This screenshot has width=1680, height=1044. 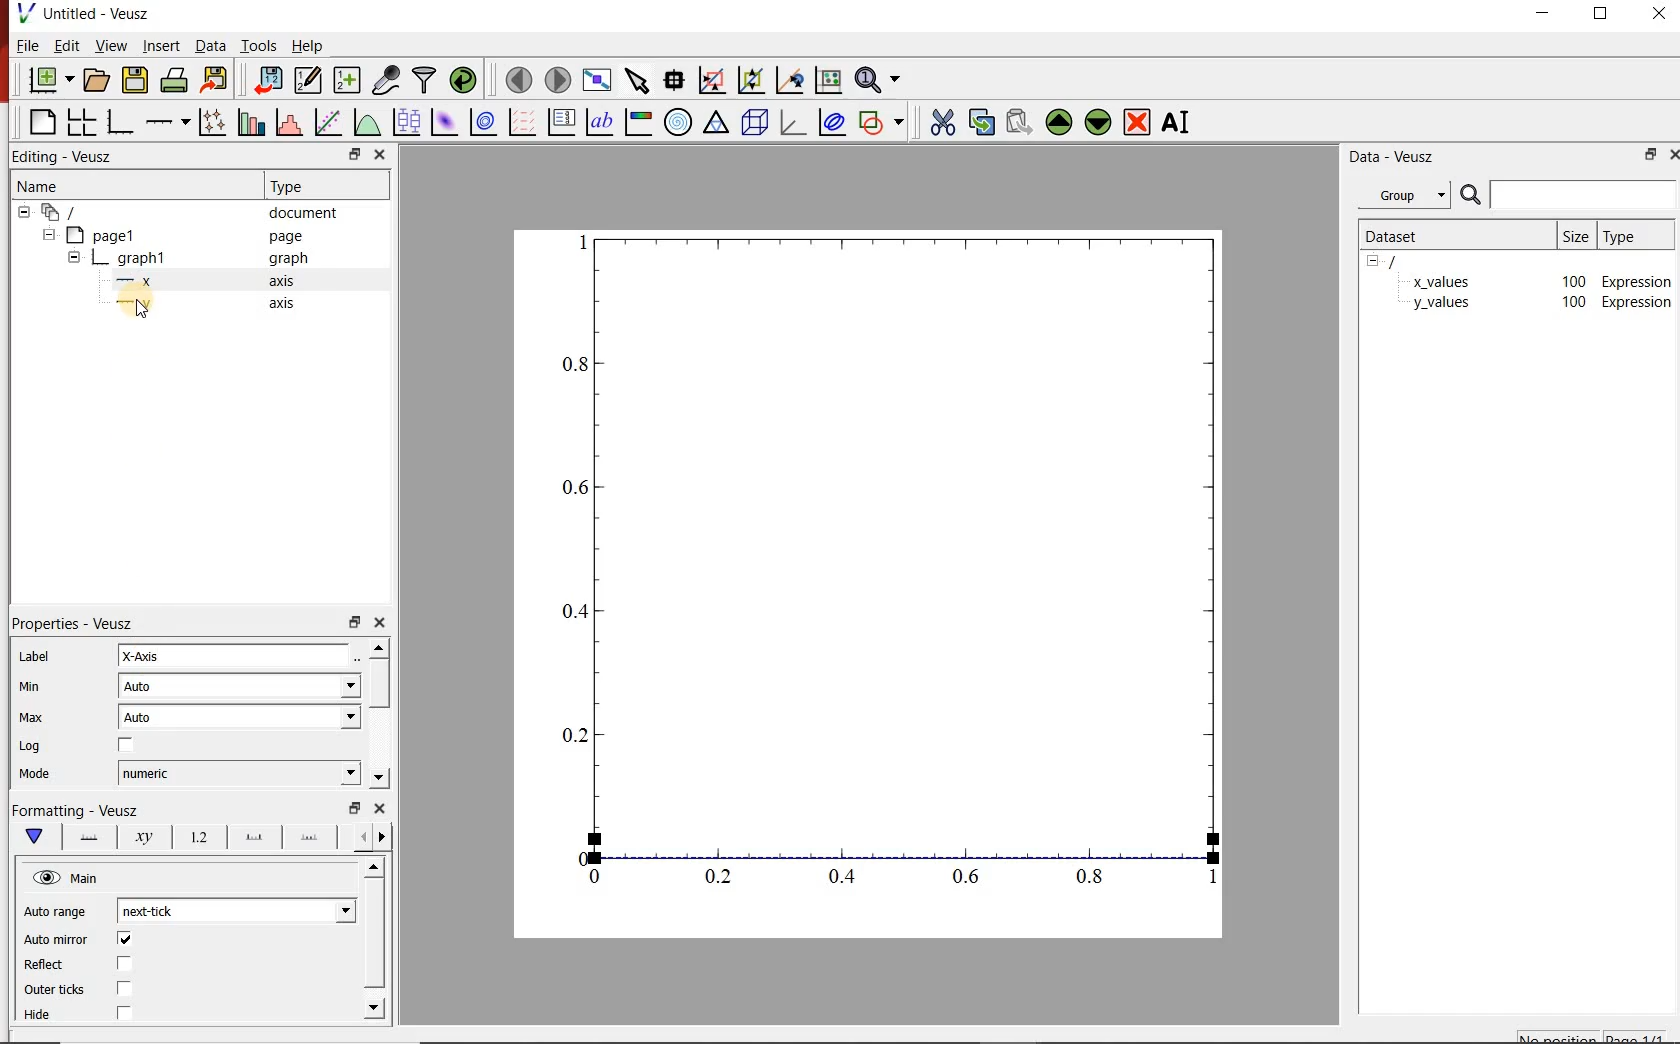 What do you see at coordinates (404, 121) in the screenshot?
I see `plot box plots` at bounding box center [404, 121].